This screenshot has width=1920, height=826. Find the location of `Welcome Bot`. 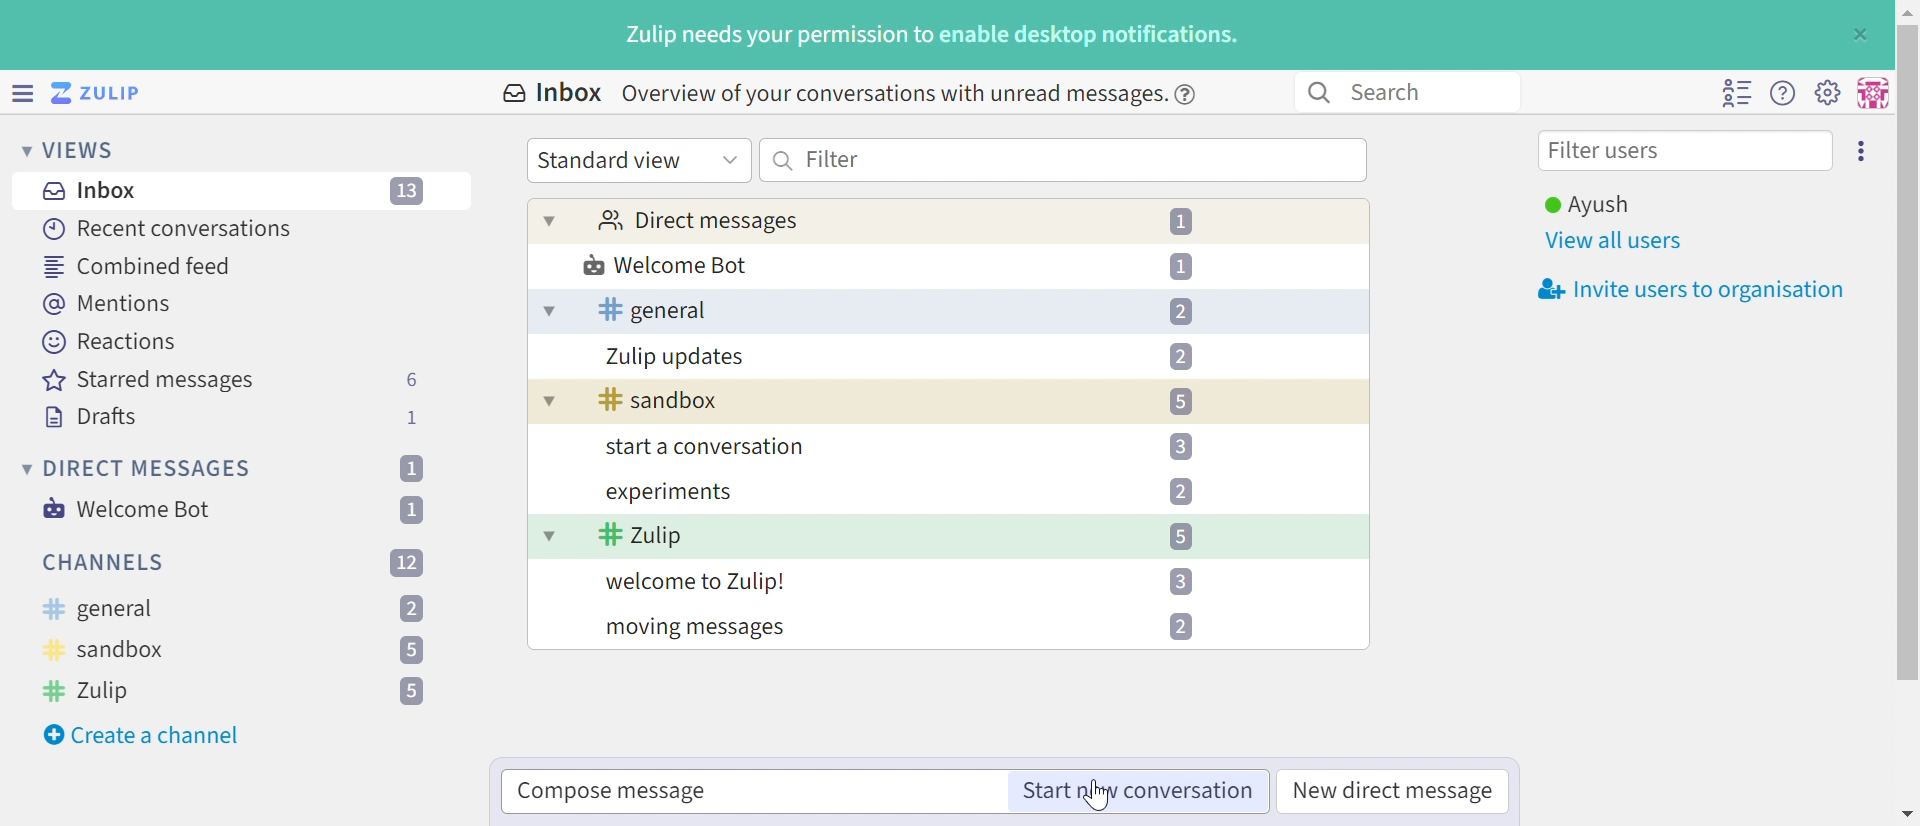

Welcome Bot is located at coordinates (129, 509).